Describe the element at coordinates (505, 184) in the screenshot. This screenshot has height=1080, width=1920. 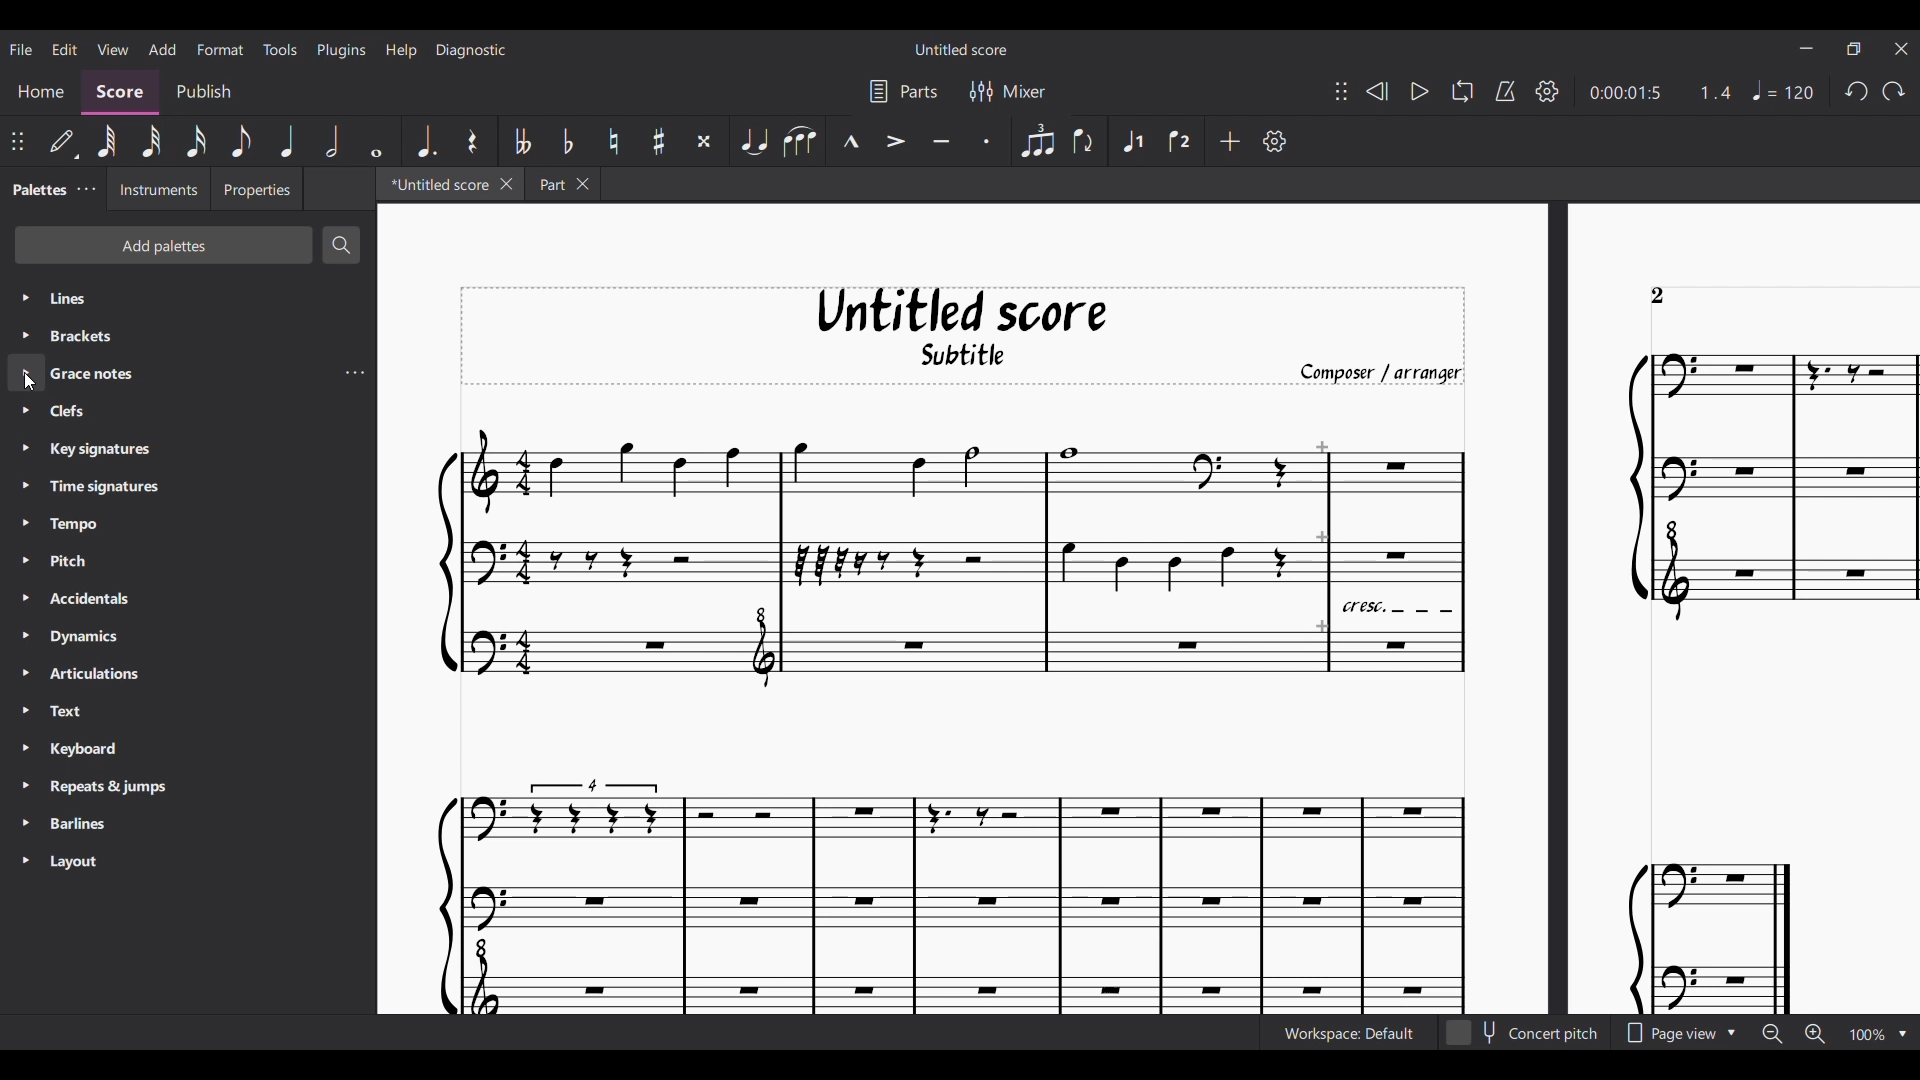
I see `Close current tab` at that location.